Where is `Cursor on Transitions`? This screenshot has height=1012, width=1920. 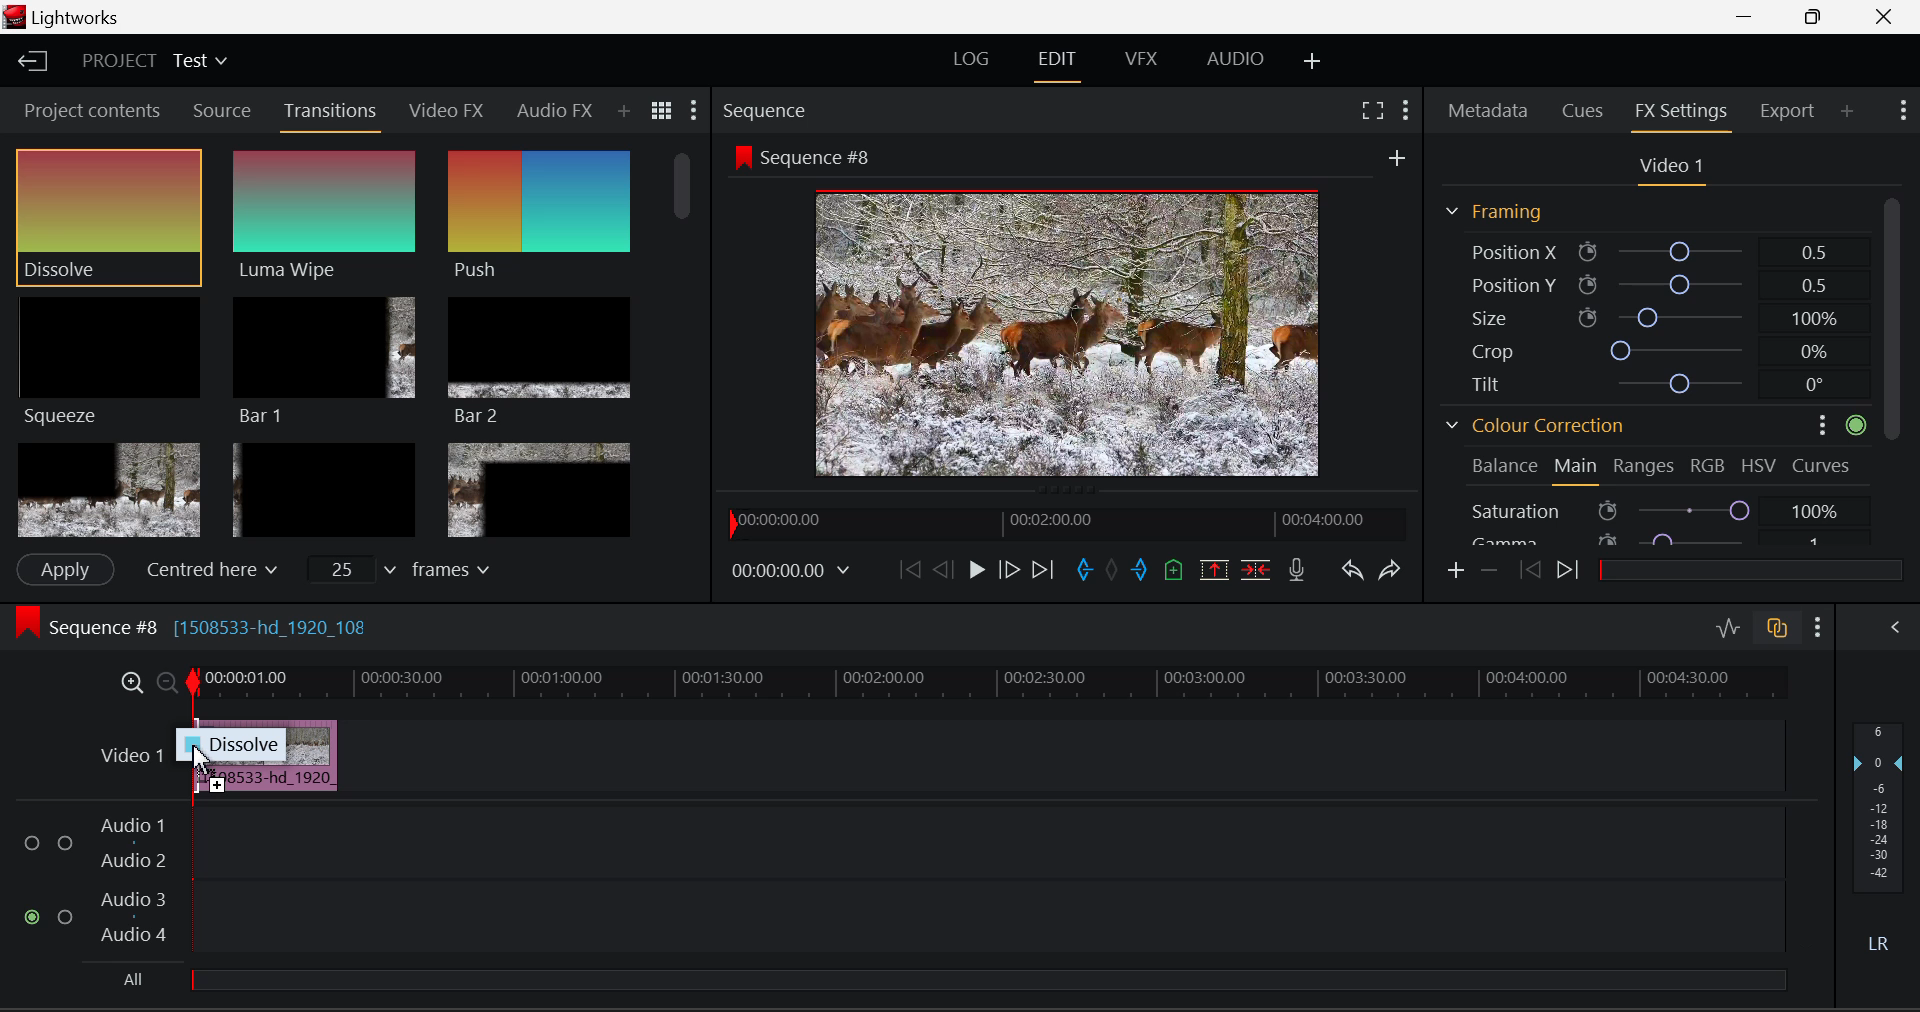
Cursor on Transitions is located at coordinates (332, 113).